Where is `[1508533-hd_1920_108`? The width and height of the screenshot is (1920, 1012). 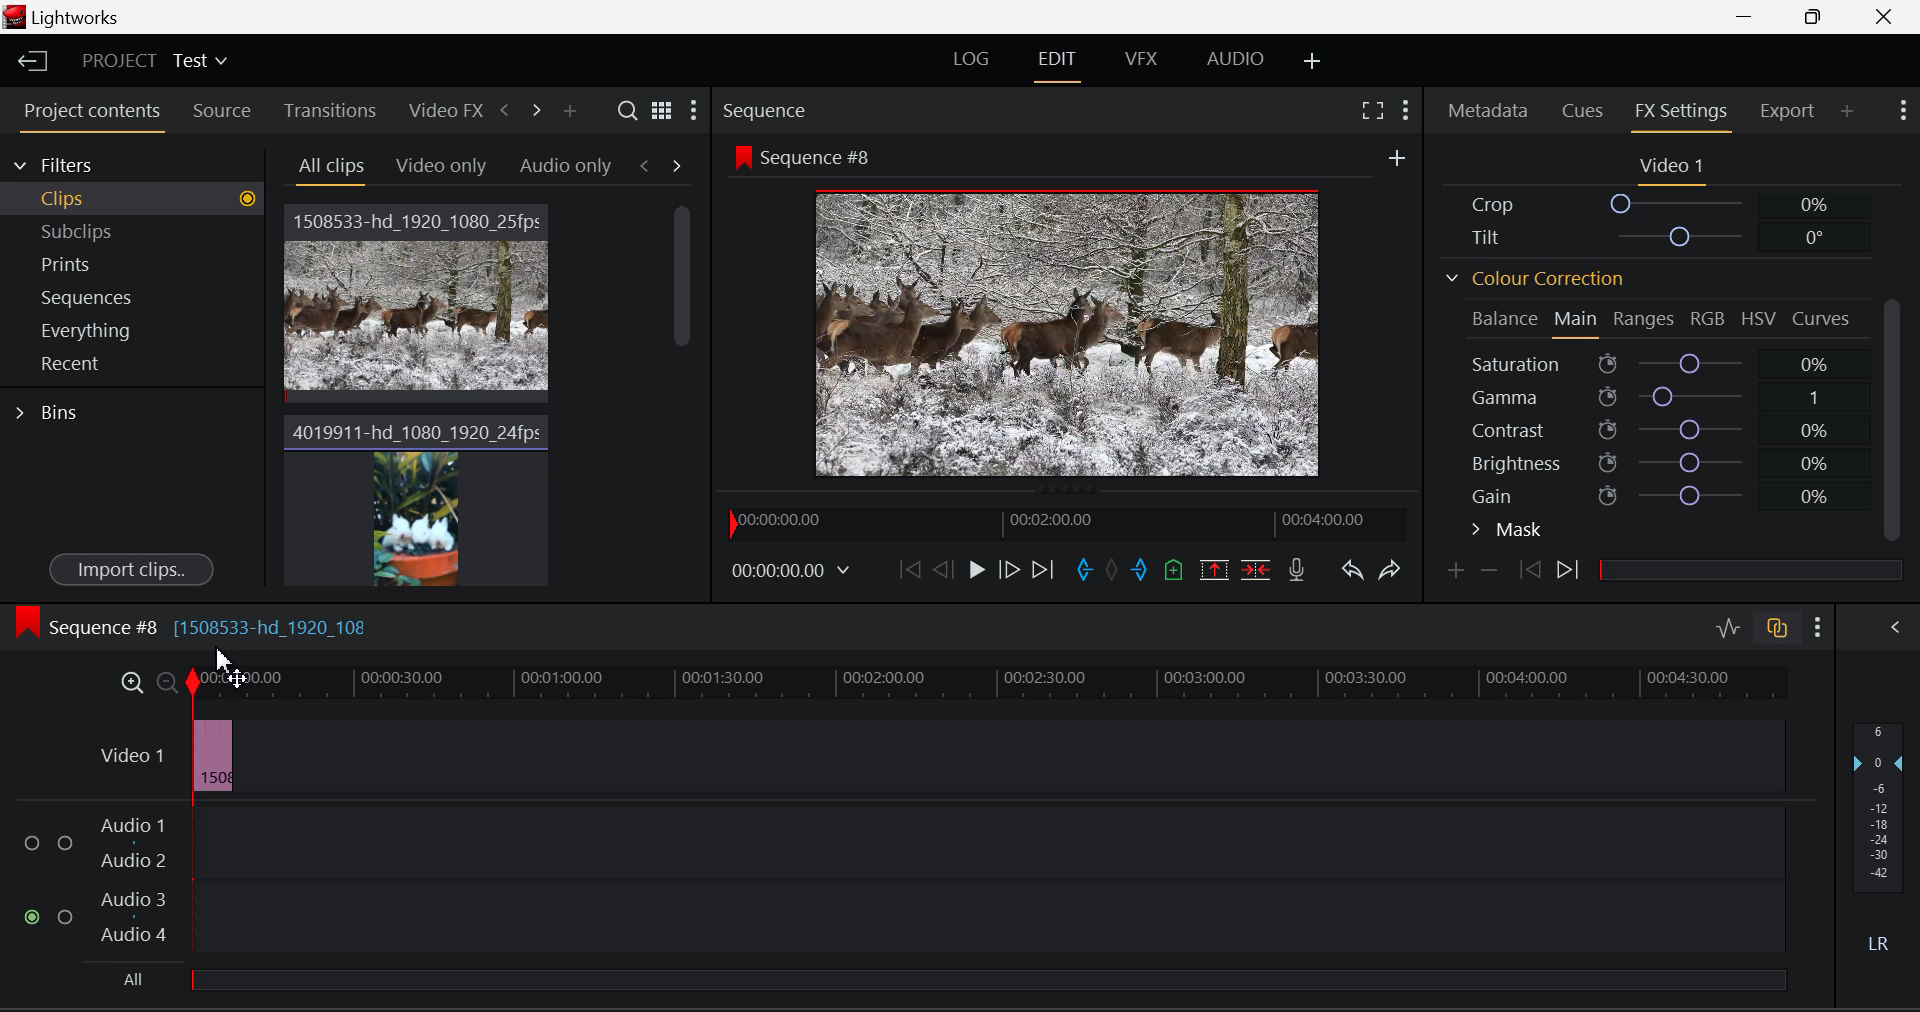
[1508533-hd_1920_108 is located at coordinates (275, 628).